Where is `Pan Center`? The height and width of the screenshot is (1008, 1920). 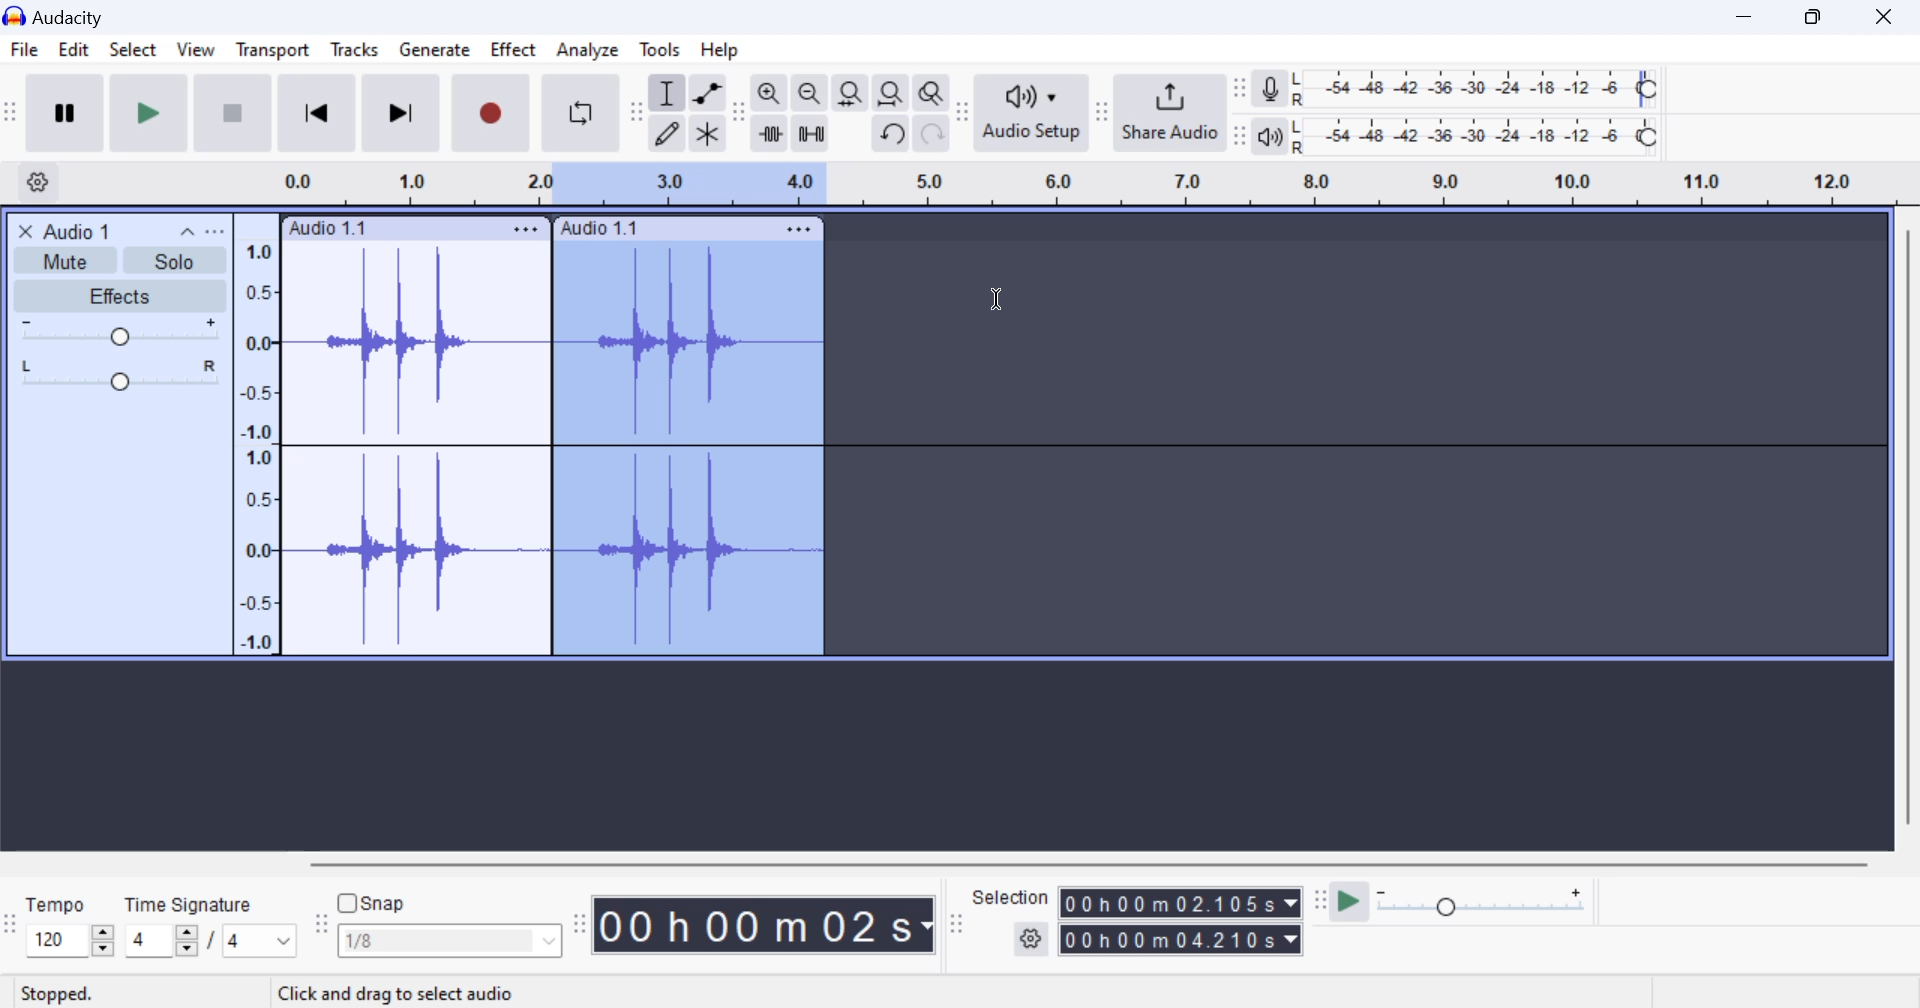
Pan Center is located at coordinates (125, 374).